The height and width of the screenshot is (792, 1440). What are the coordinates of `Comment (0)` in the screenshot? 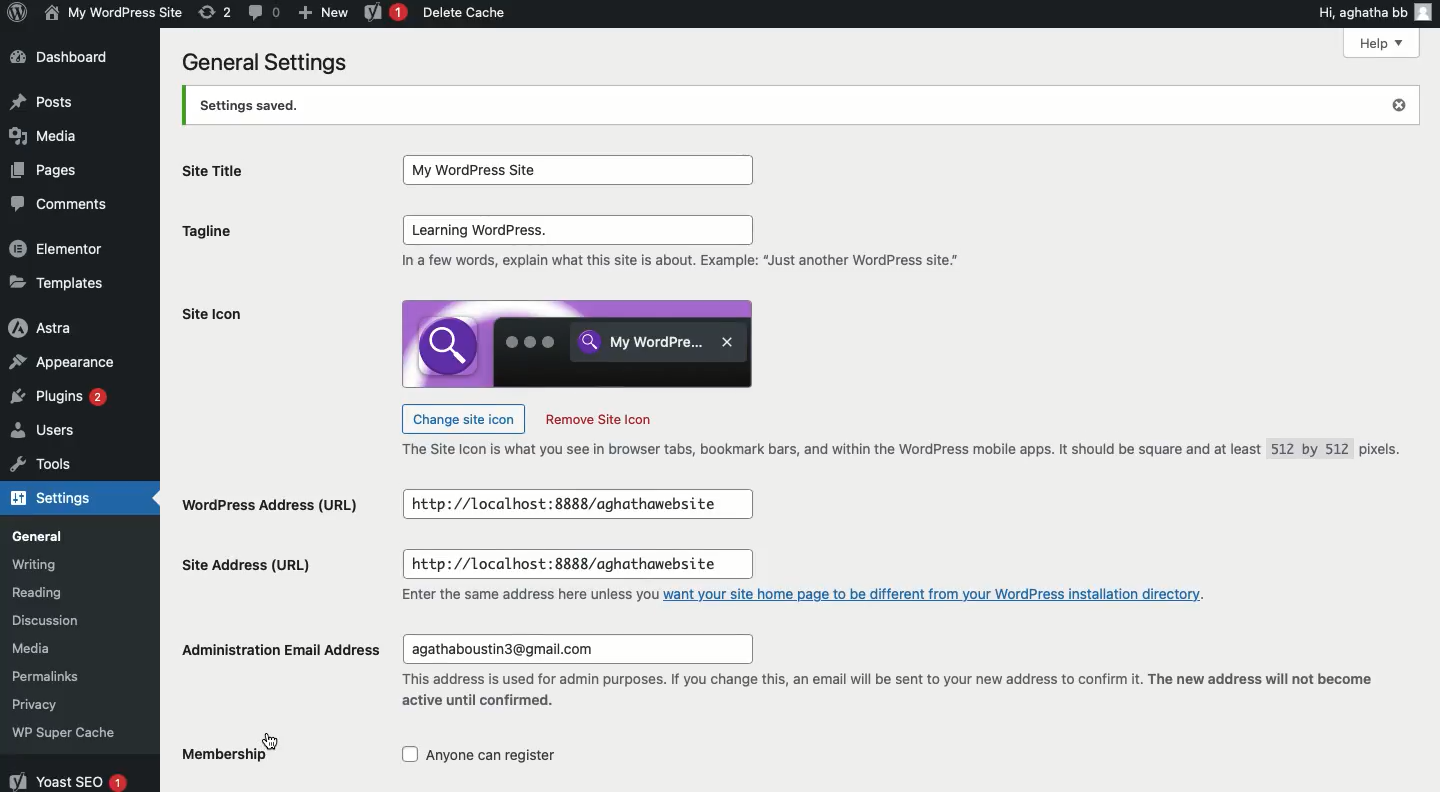 It's located at (263, 11).